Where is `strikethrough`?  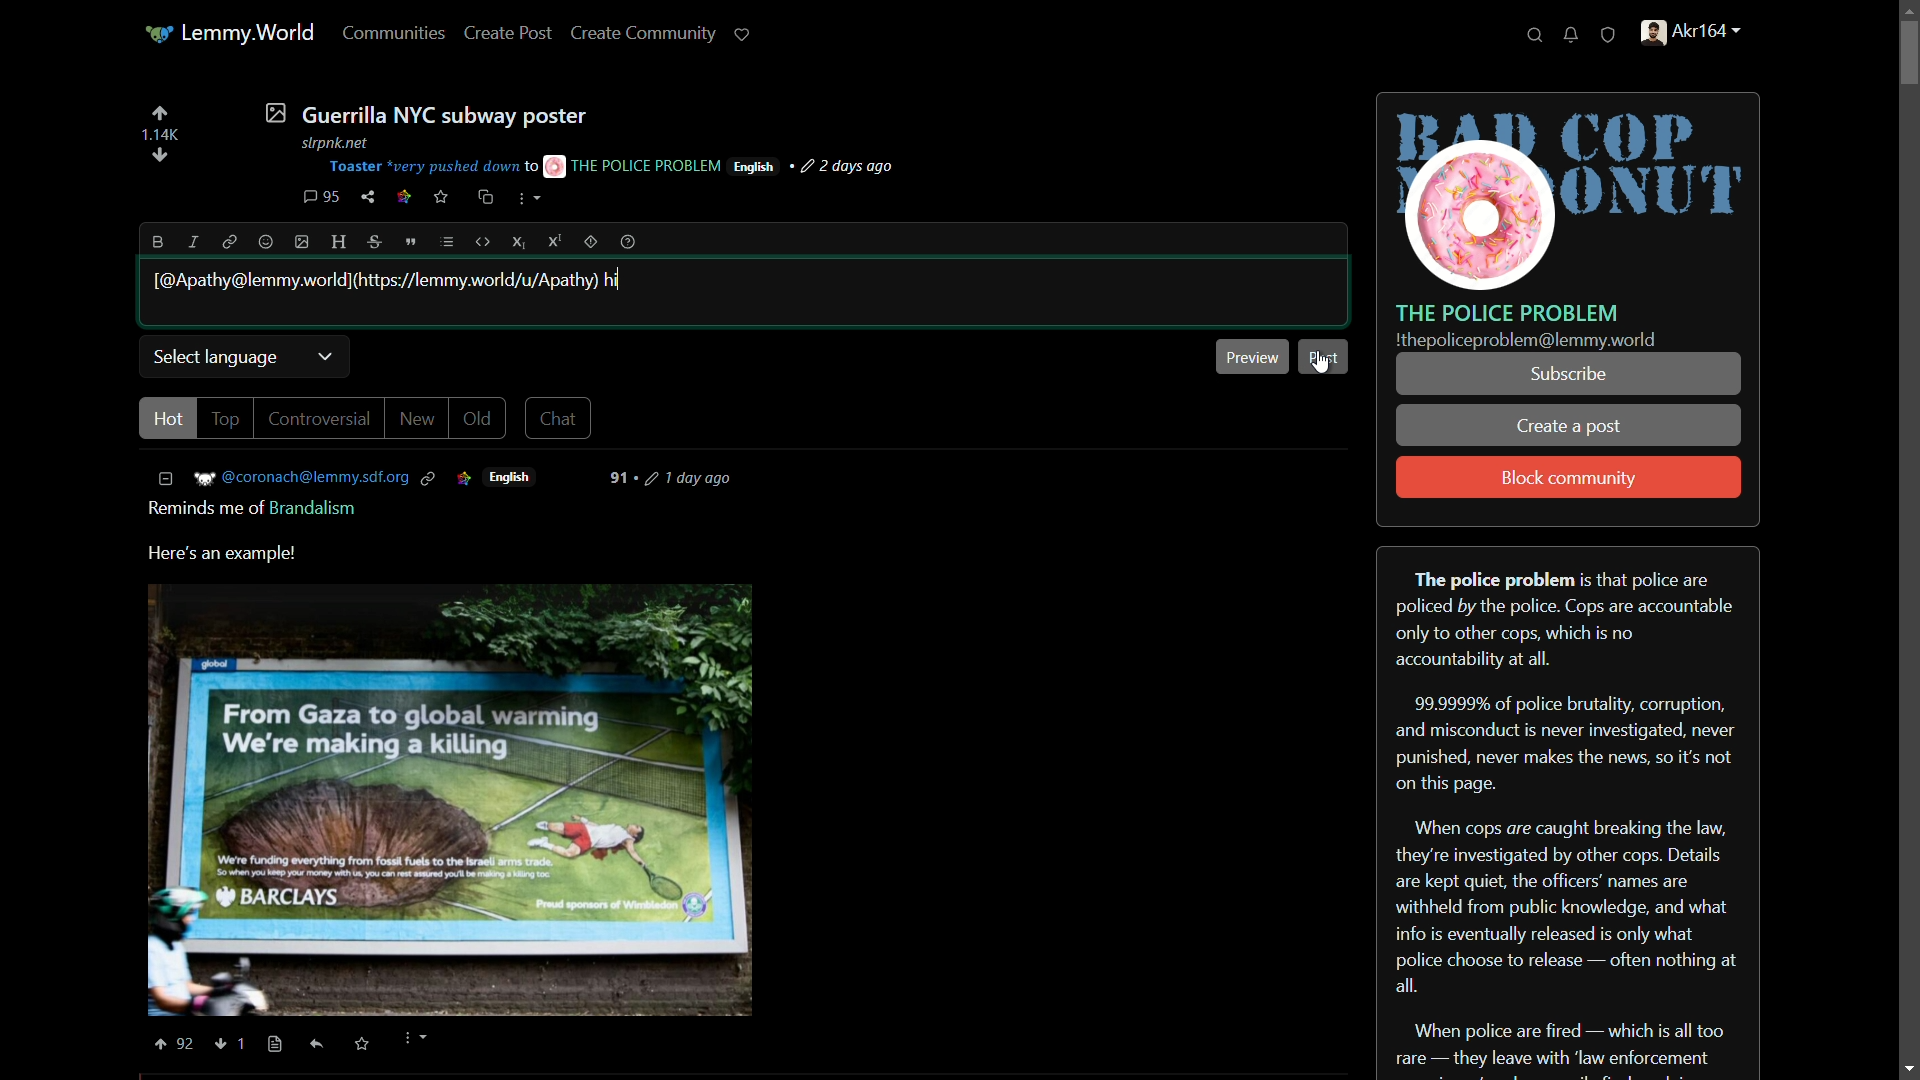 strikethrough is located at coordinates (377, 243).